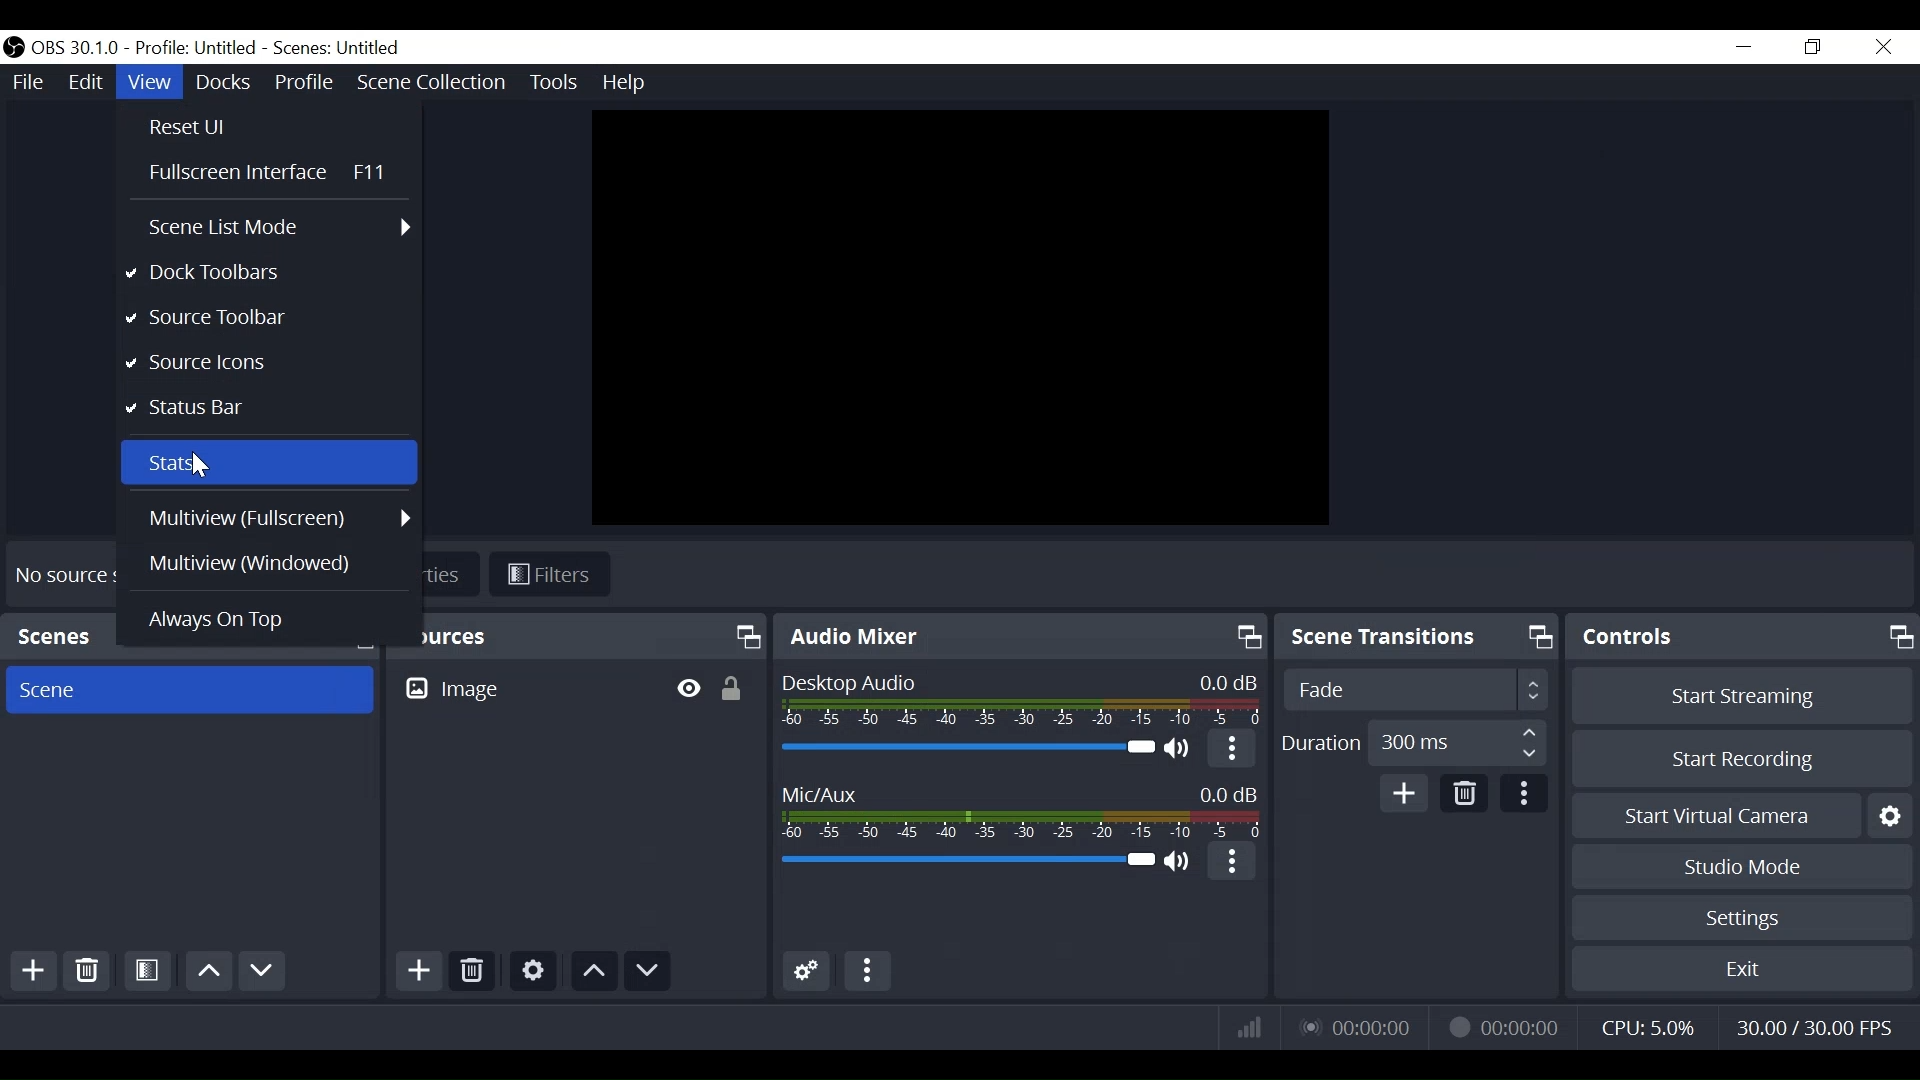 This screenshot has width=1920, height=1080. What do you see at coordinates (31, 82) in the screenshot?
I see `File` at bounding box center [31, 82].